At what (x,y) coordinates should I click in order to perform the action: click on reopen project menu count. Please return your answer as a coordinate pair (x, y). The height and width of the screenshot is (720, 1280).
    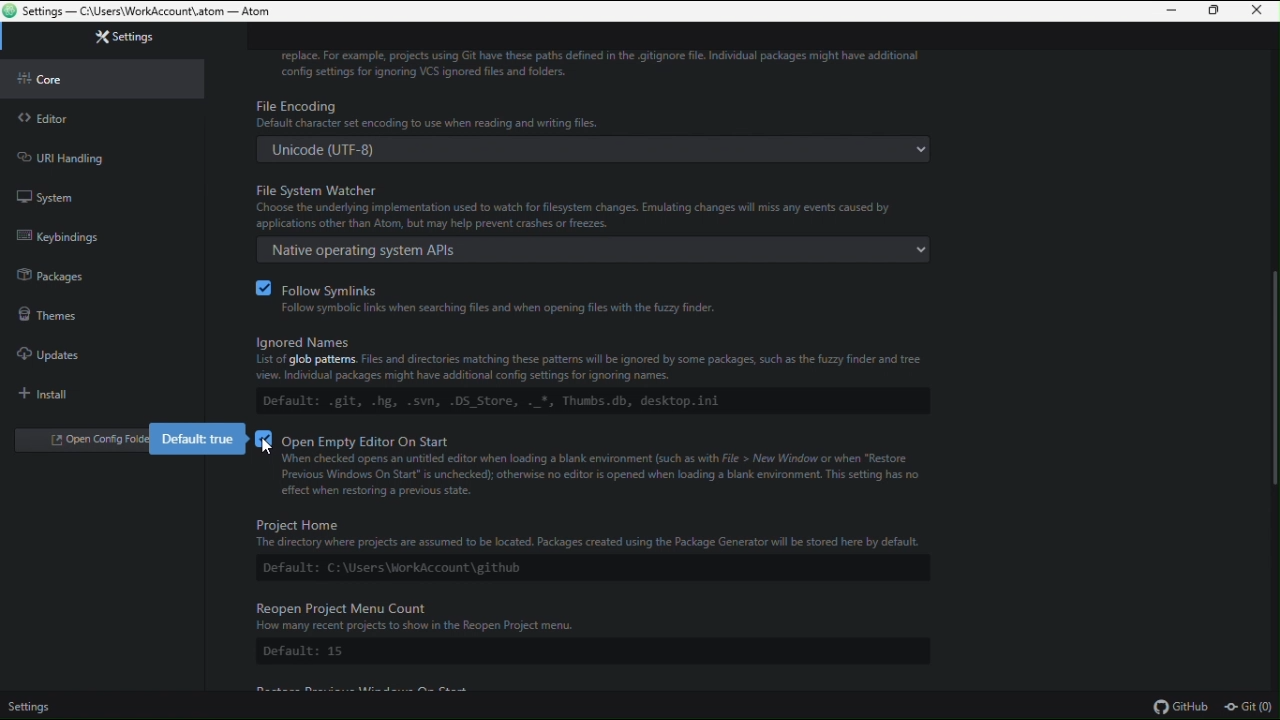
    Looking at the image, I should click on (595, 618).